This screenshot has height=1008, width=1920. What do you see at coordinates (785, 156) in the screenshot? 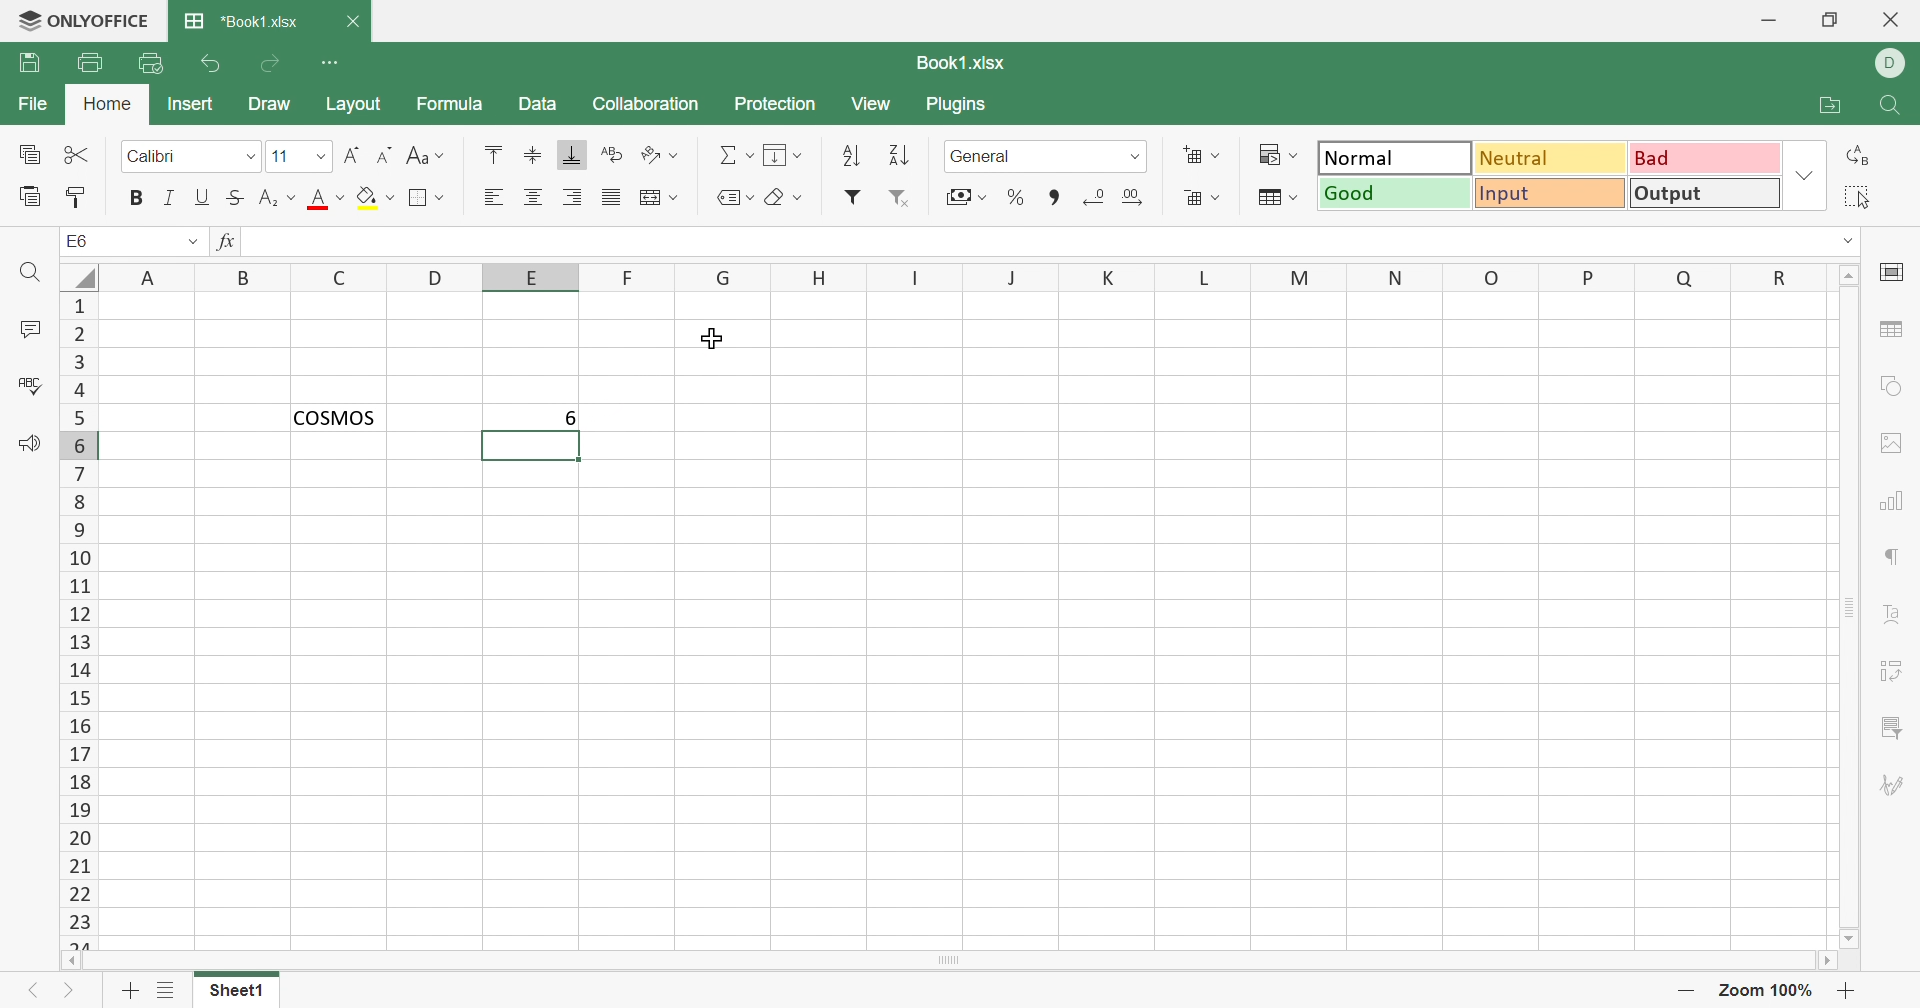
I see `Fill` at bounding box center [785, 156].